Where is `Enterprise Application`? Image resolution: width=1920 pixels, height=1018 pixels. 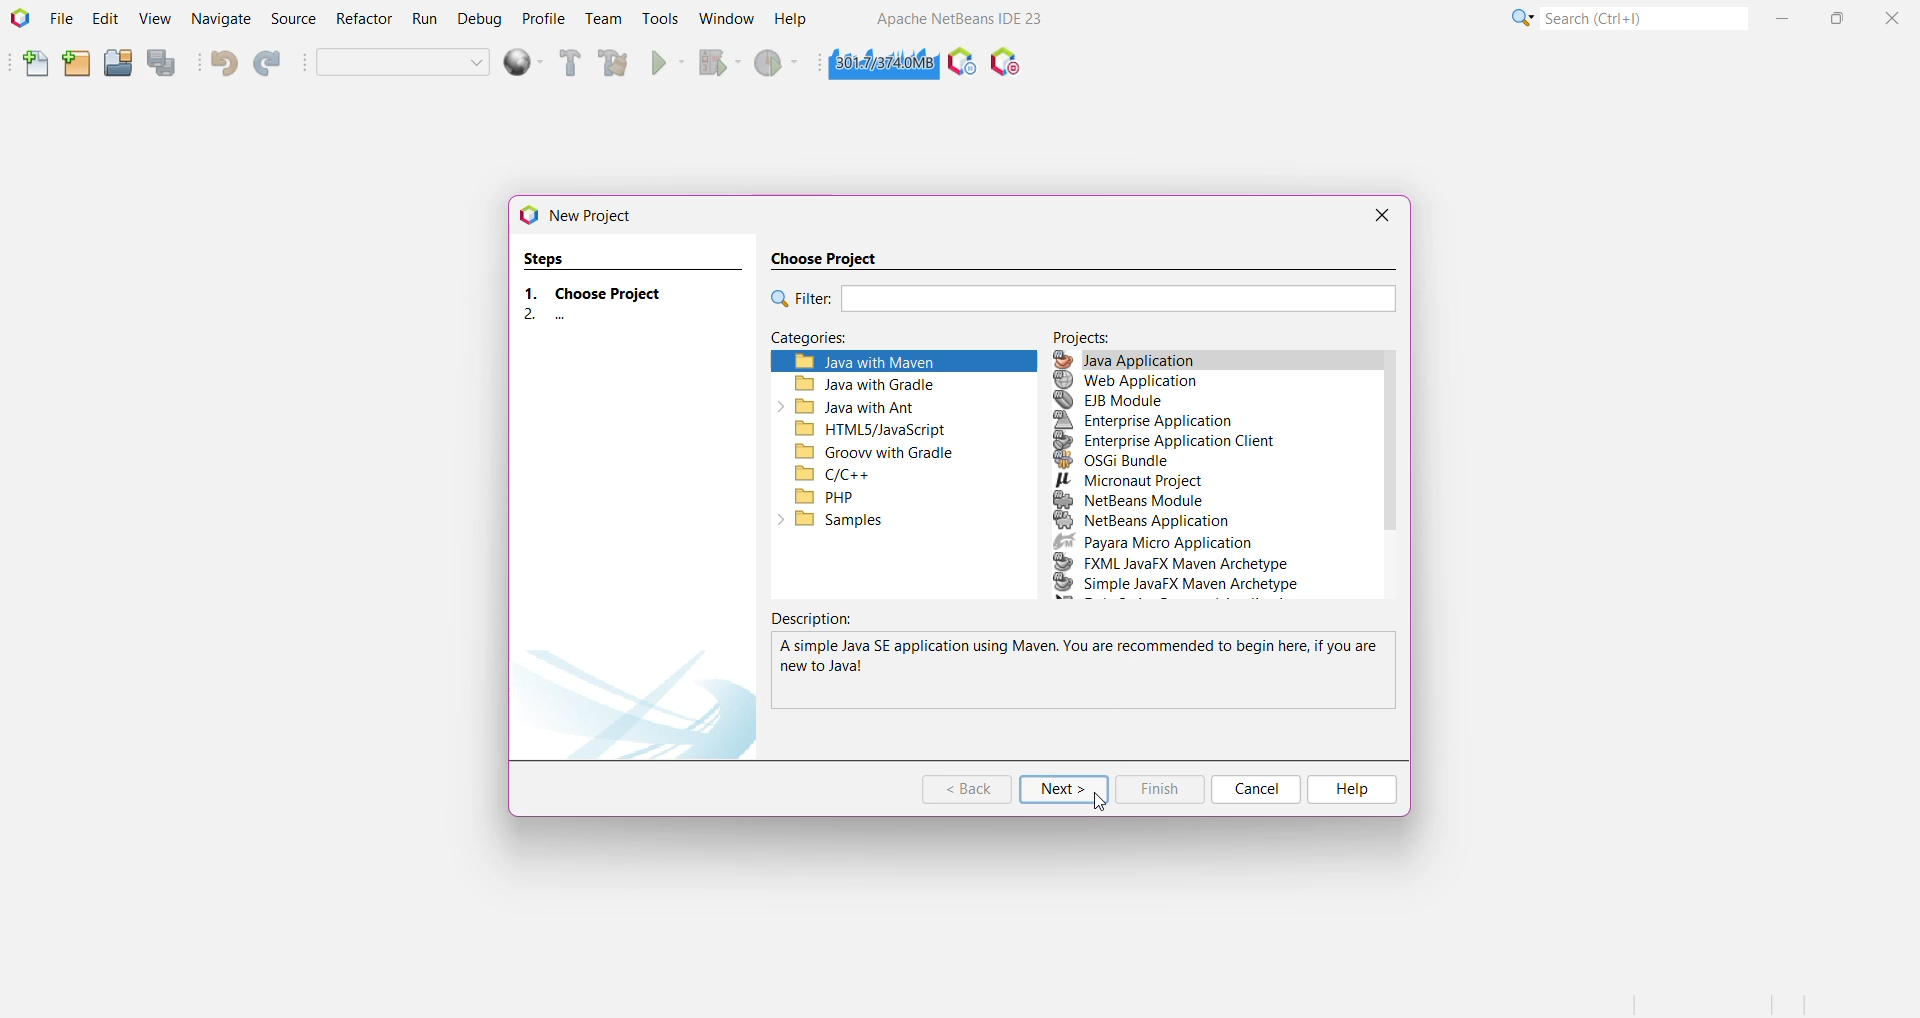
Enterprise Application is located at coordinates (1179, 444).